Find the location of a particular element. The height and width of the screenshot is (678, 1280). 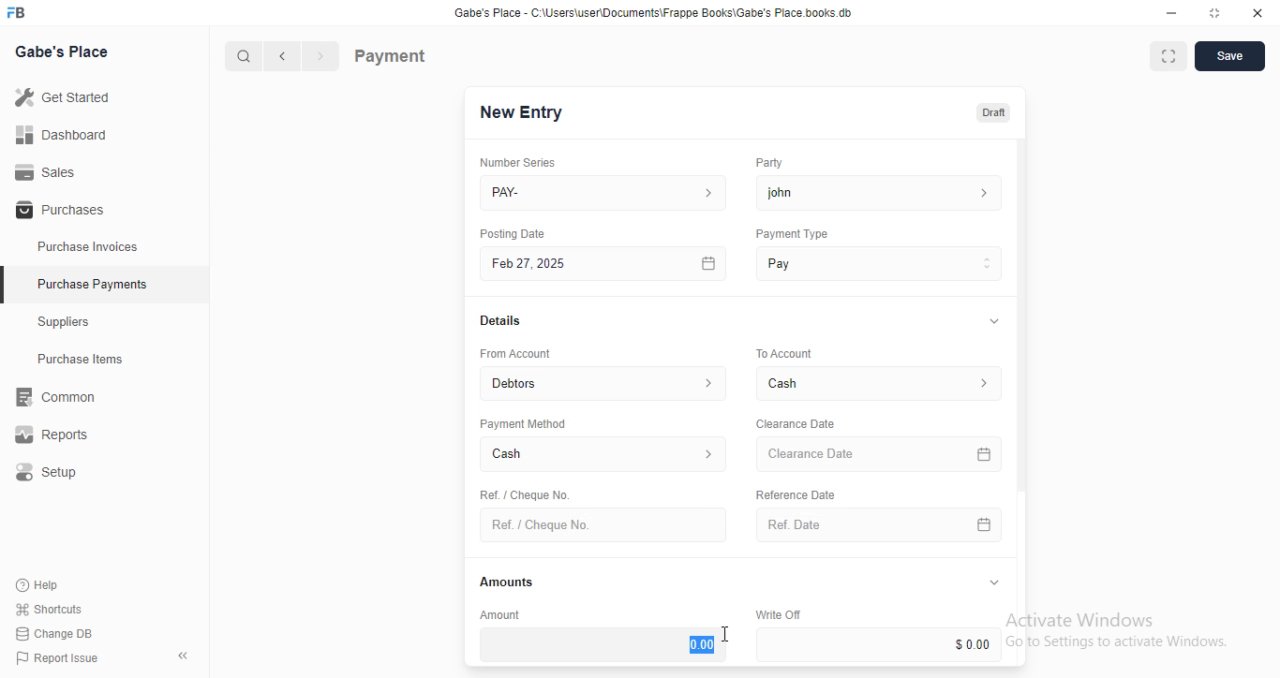

Save is located at coordinates (1229, 56).